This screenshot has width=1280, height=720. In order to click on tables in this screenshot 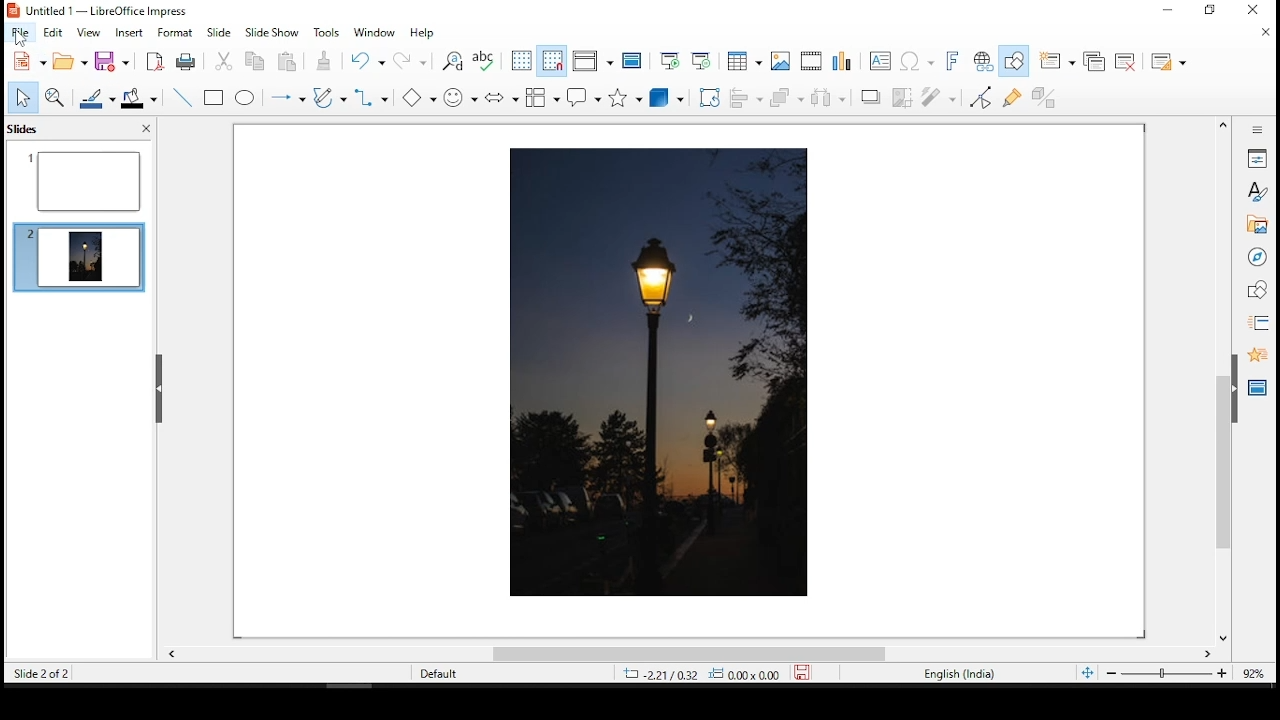, I will do `click(743, 59)`.